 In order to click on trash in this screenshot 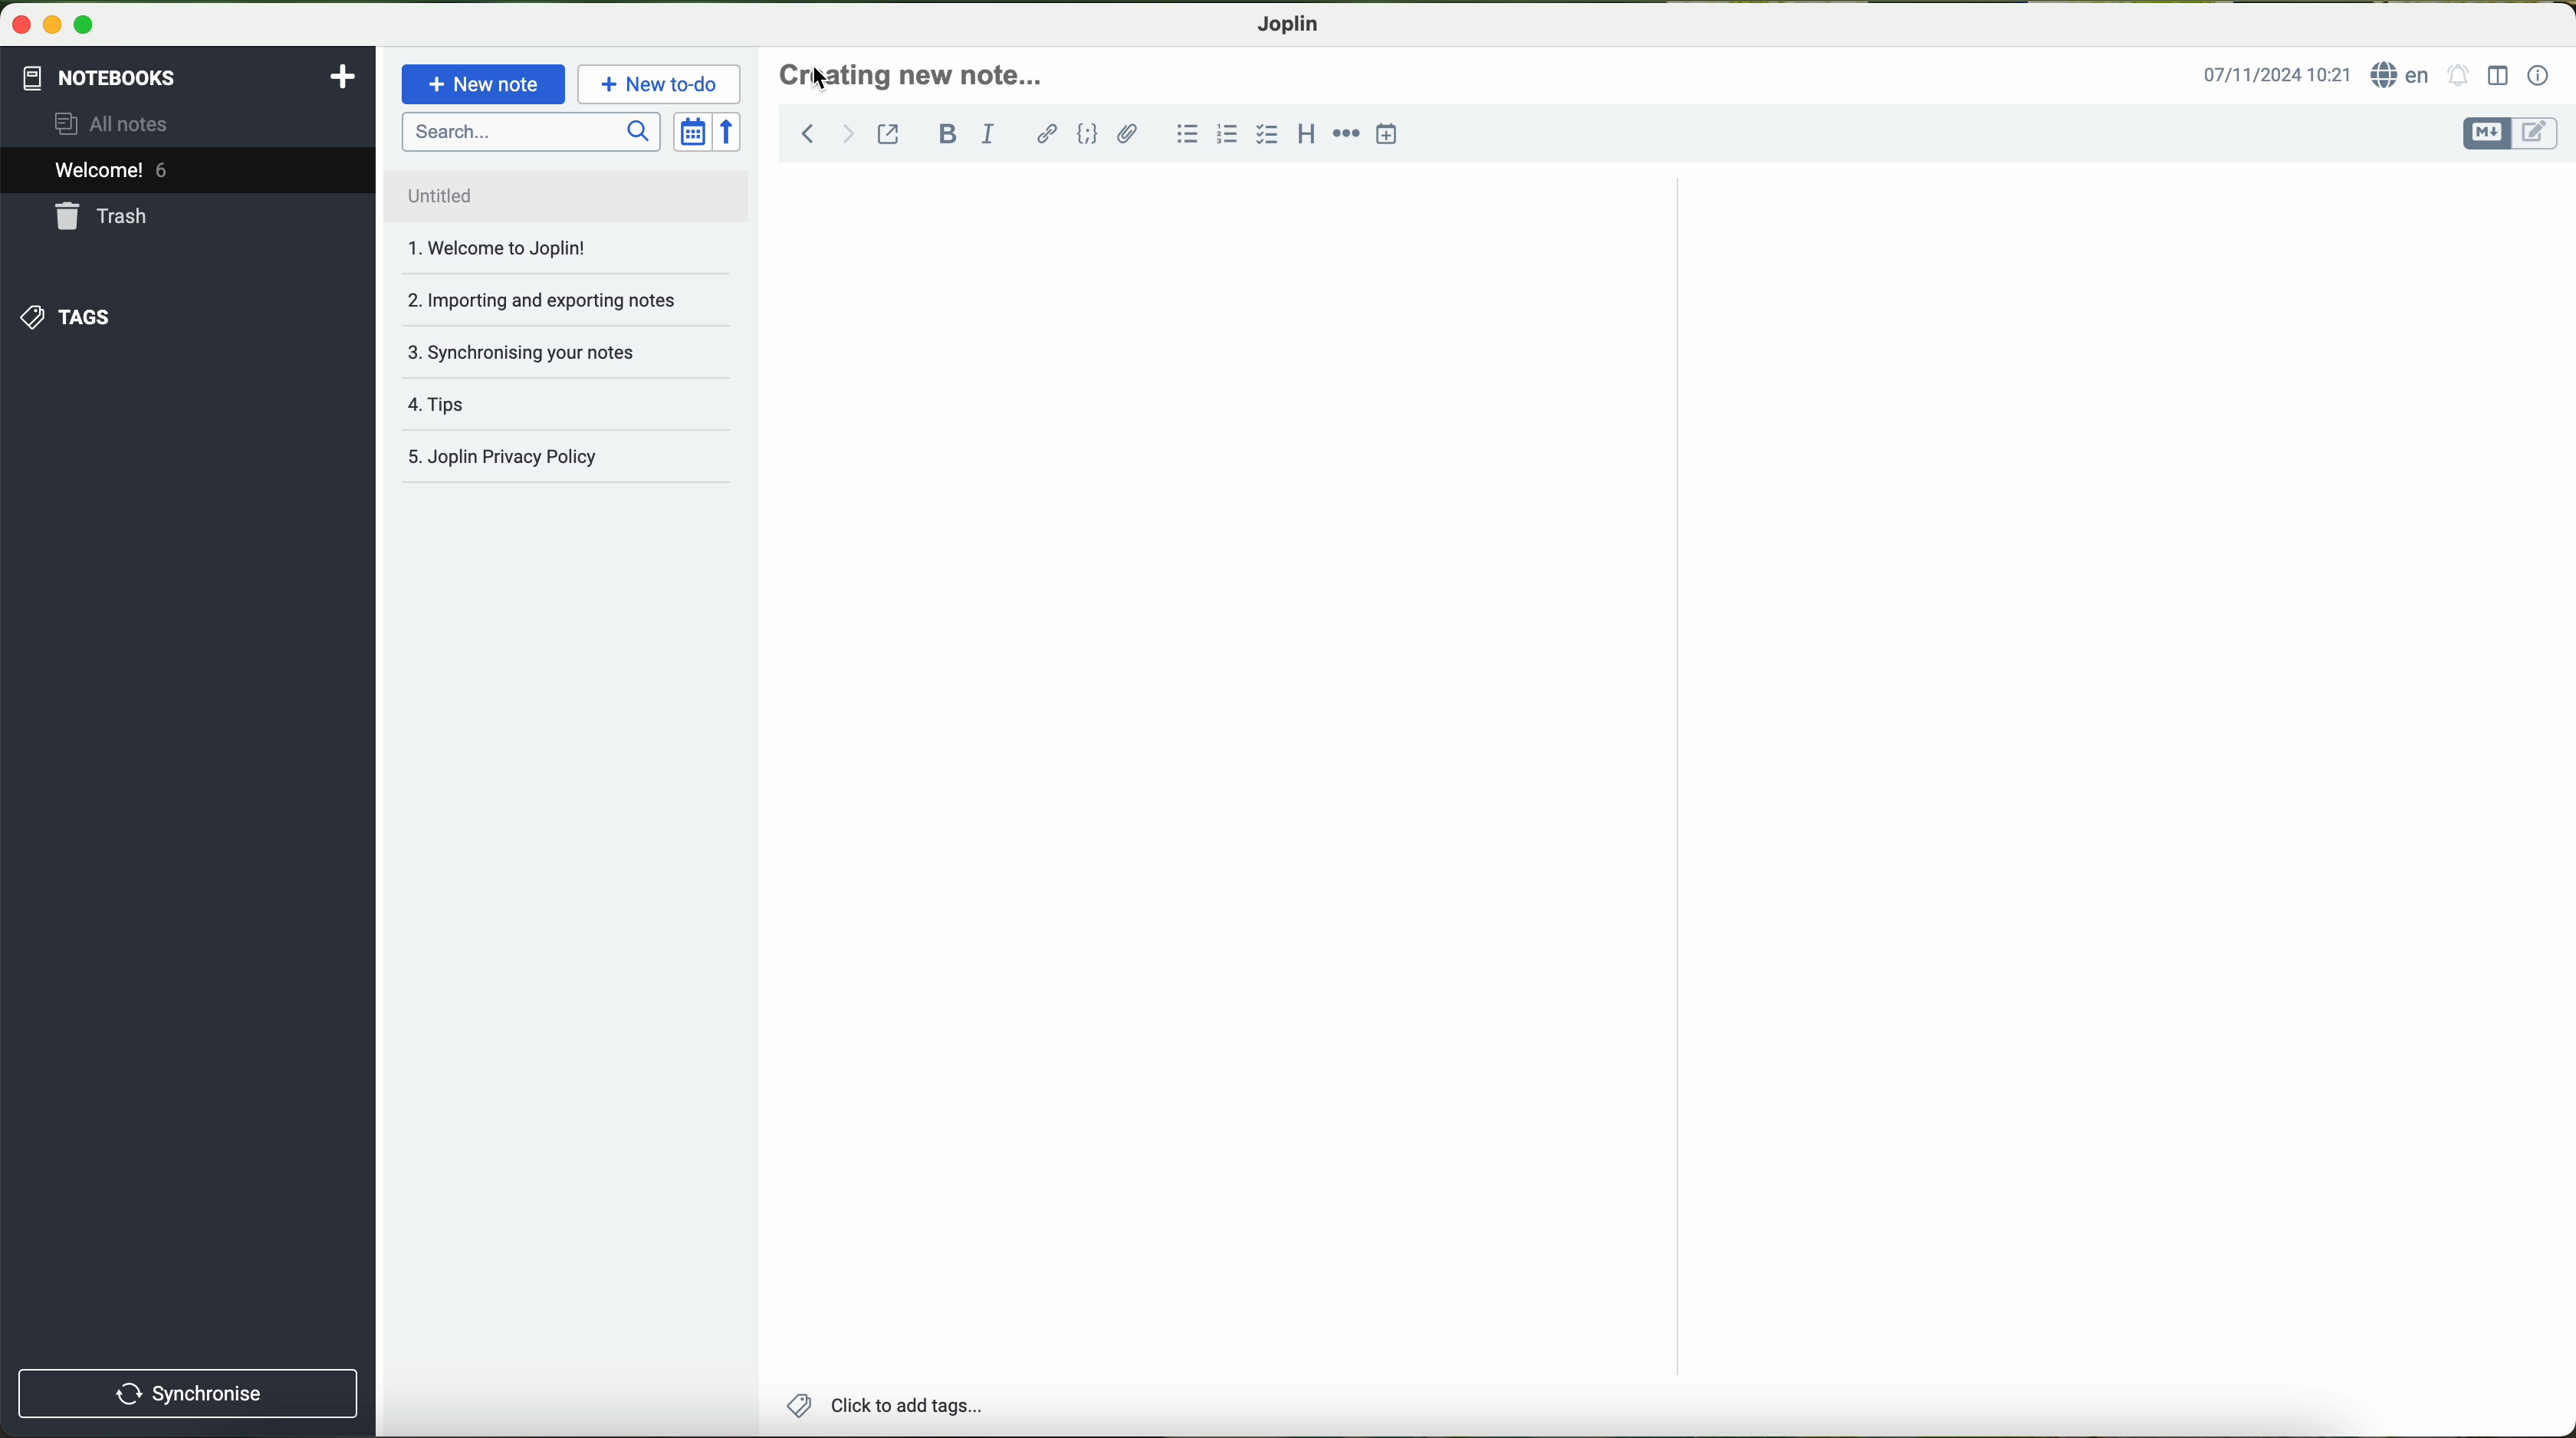, I will do `click(105, 216)`.